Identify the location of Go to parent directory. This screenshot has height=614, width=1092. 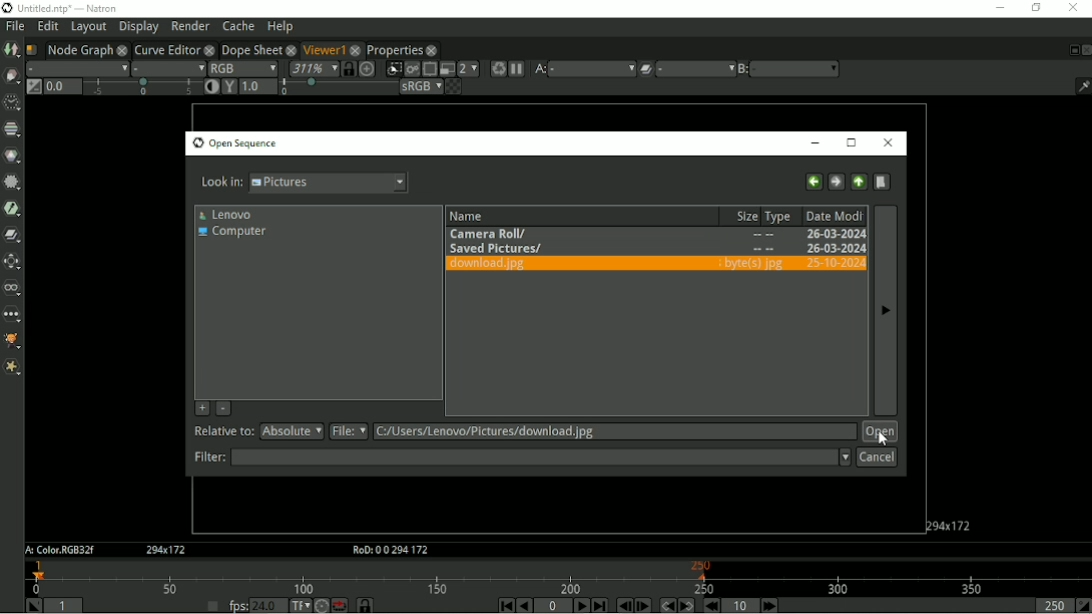
(859, 182).